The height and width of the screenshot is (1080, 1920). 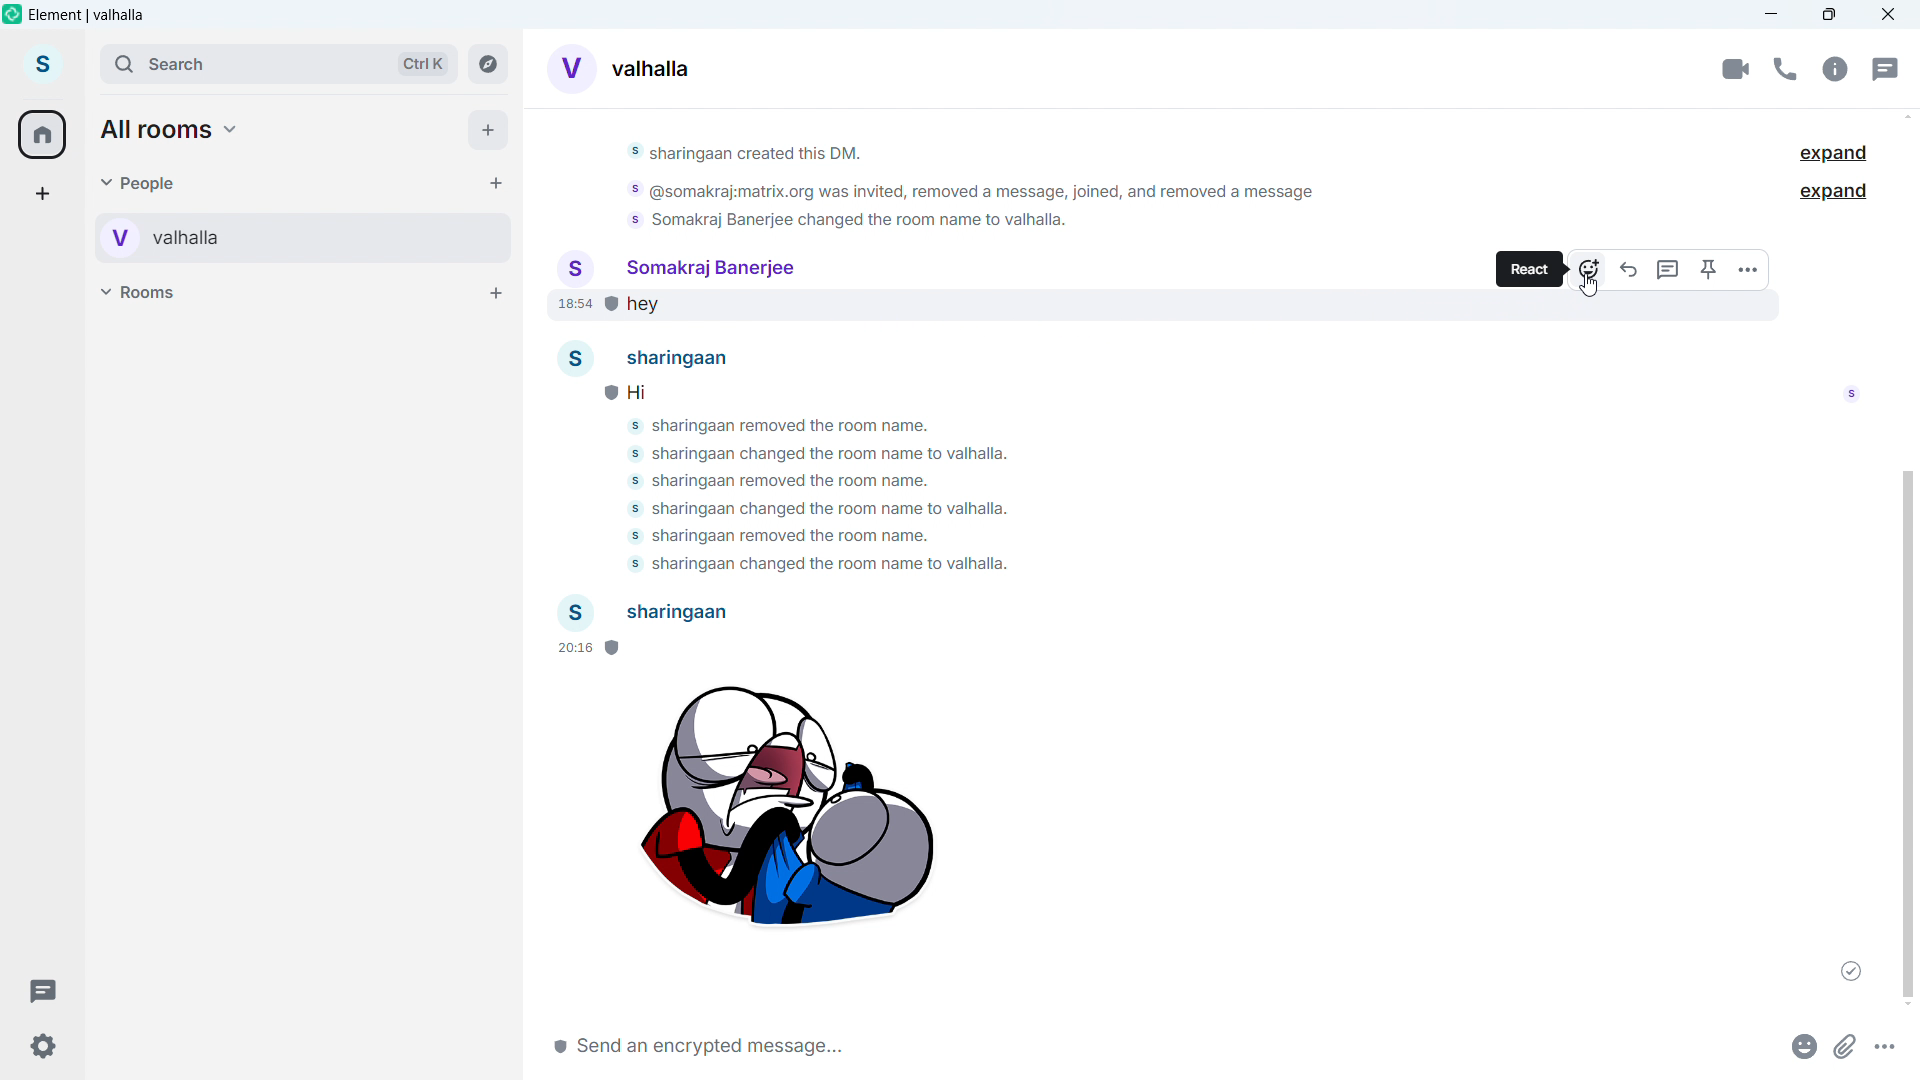 I want to click on Hi, so click(x=661, y=390).